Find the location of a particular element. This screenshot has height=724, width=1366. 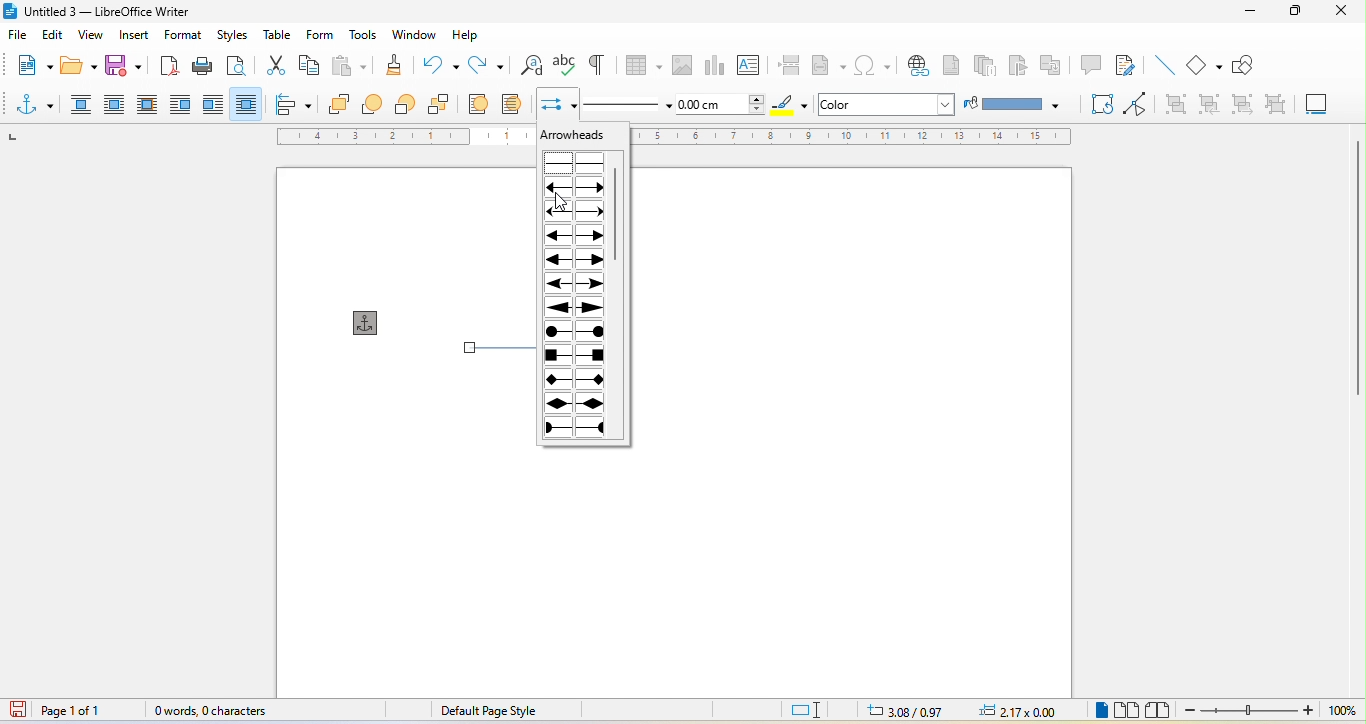

clone formatting is located at coordinates (391, 63).